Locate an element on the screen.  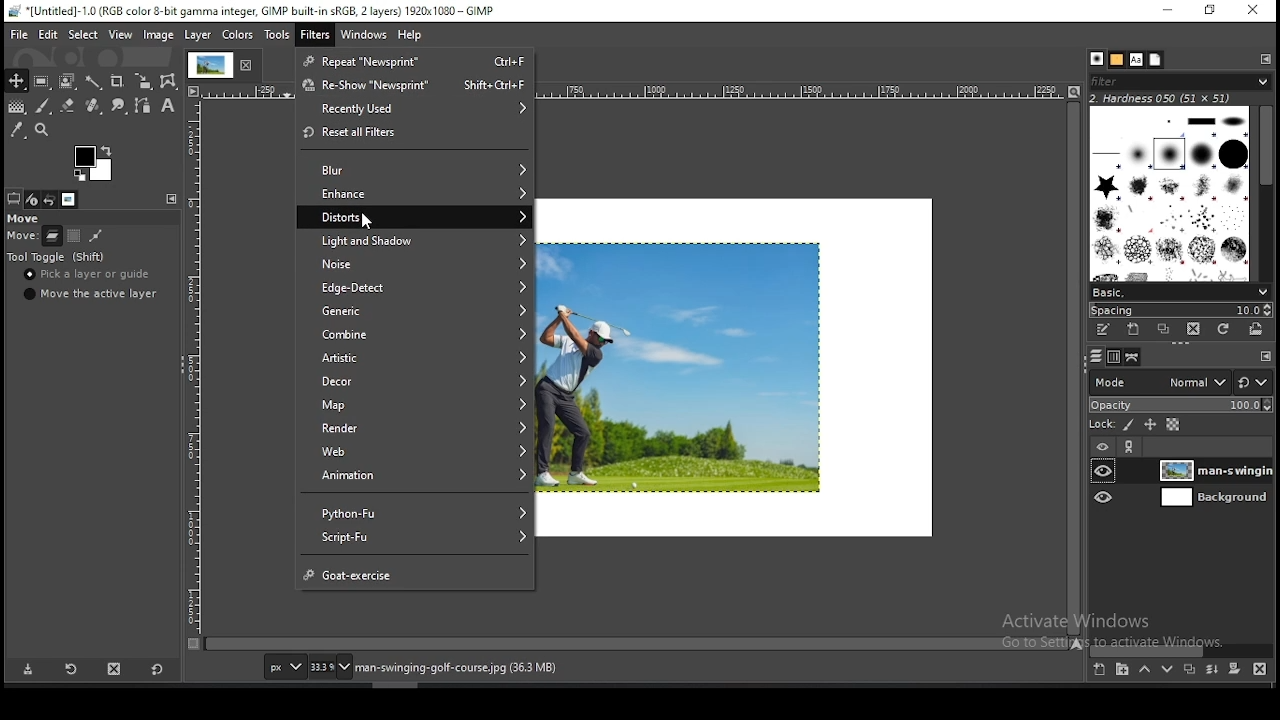
pick a layer or guide is located at coordinates (93, 276).